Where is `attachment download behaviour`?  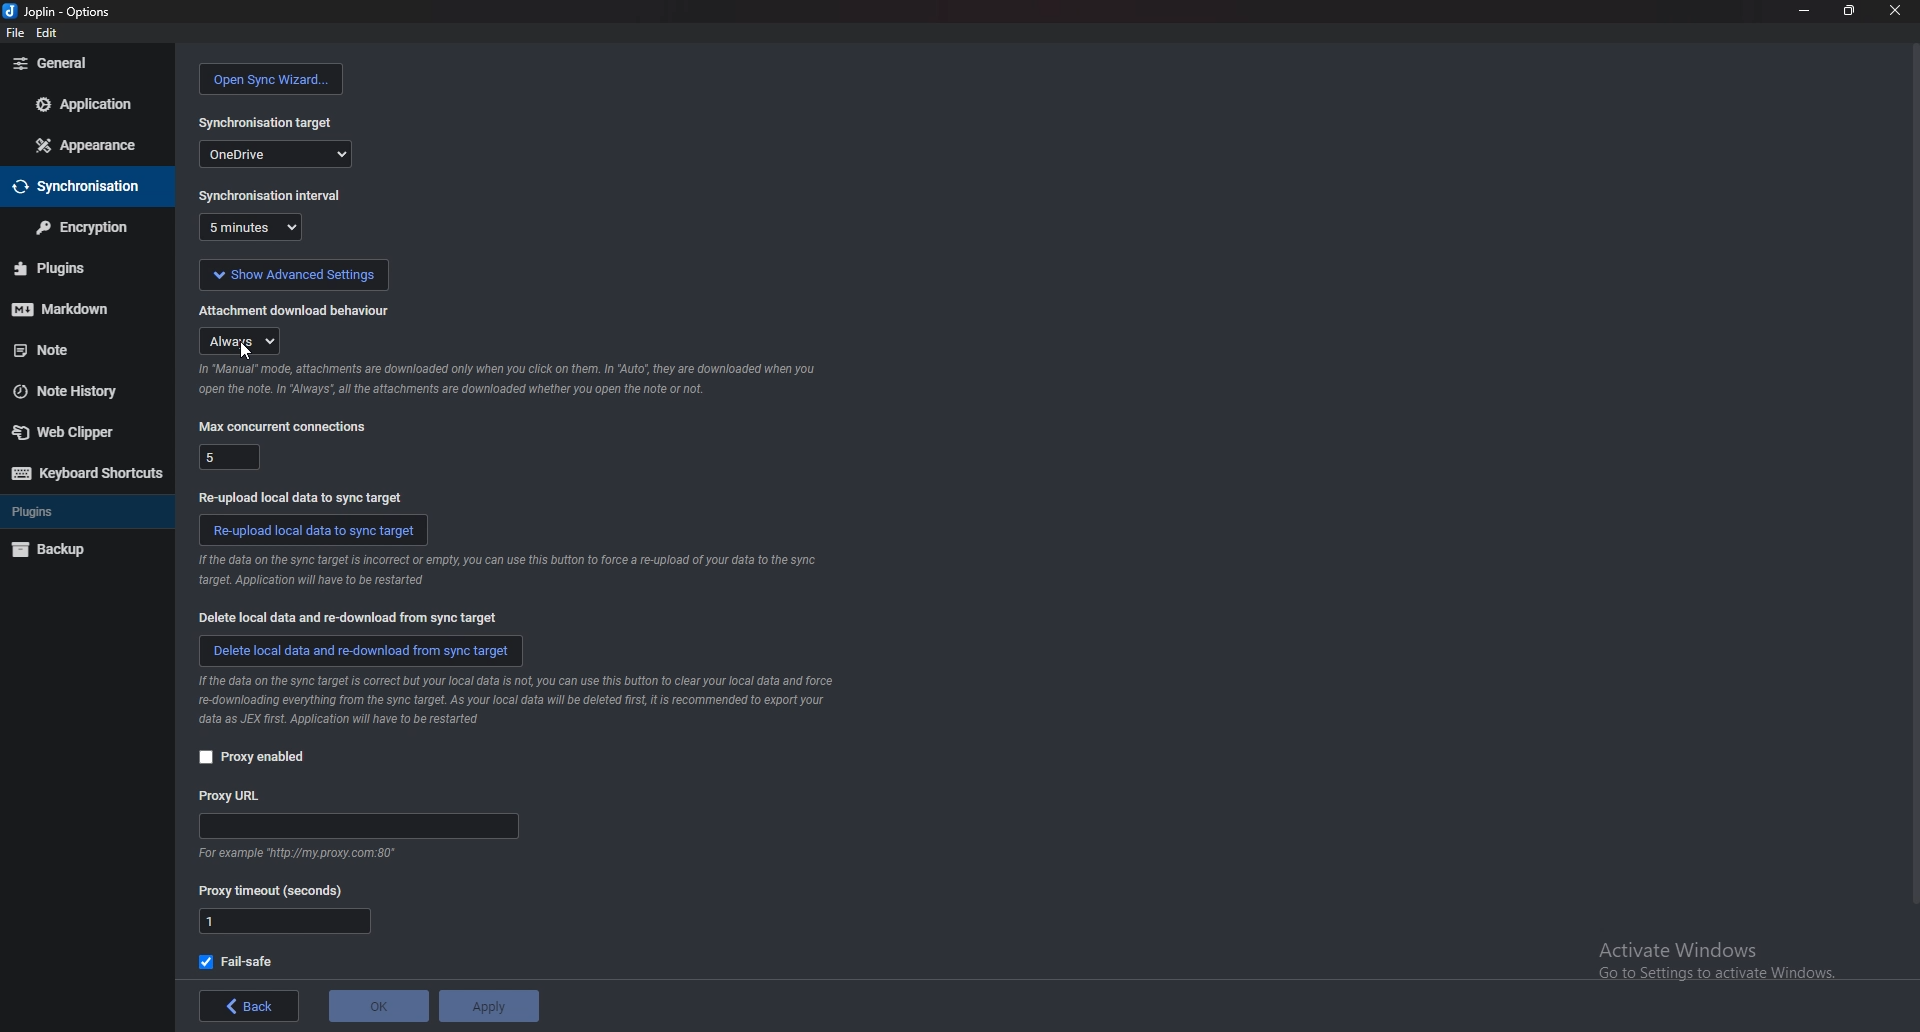 attachment download behaviour is located at coordinates (294, 310).